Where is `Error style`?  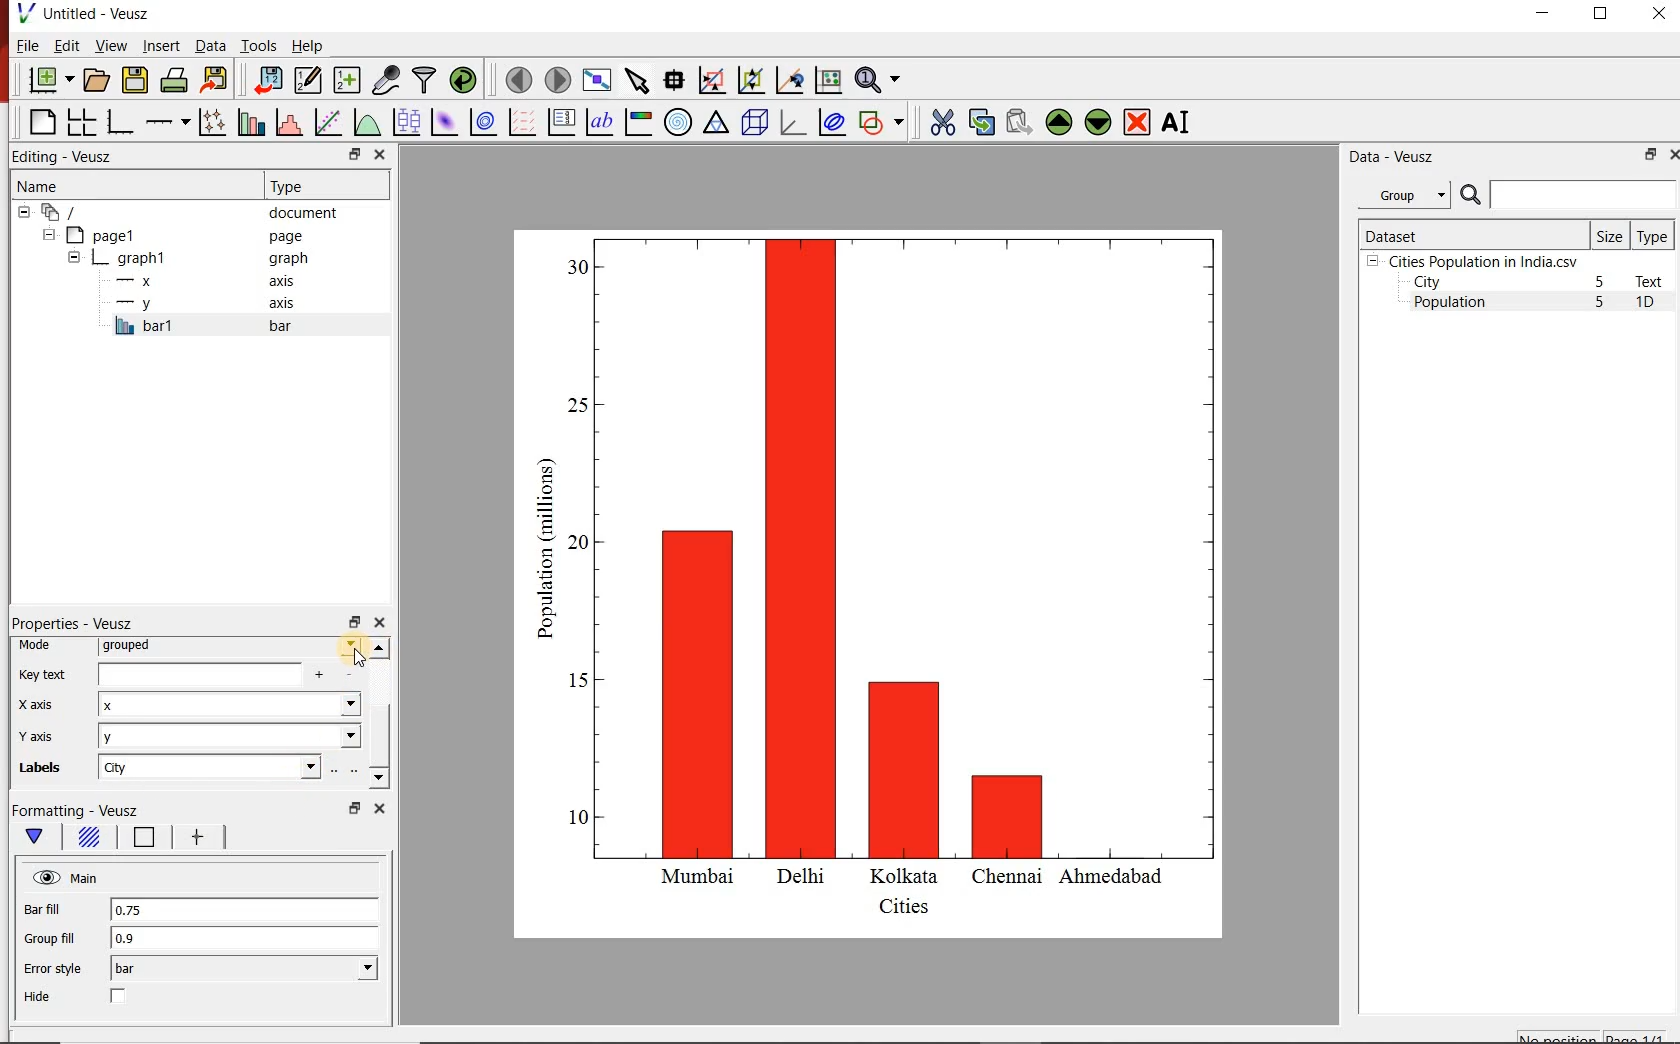
Error style is located at coordinates (52, 969).